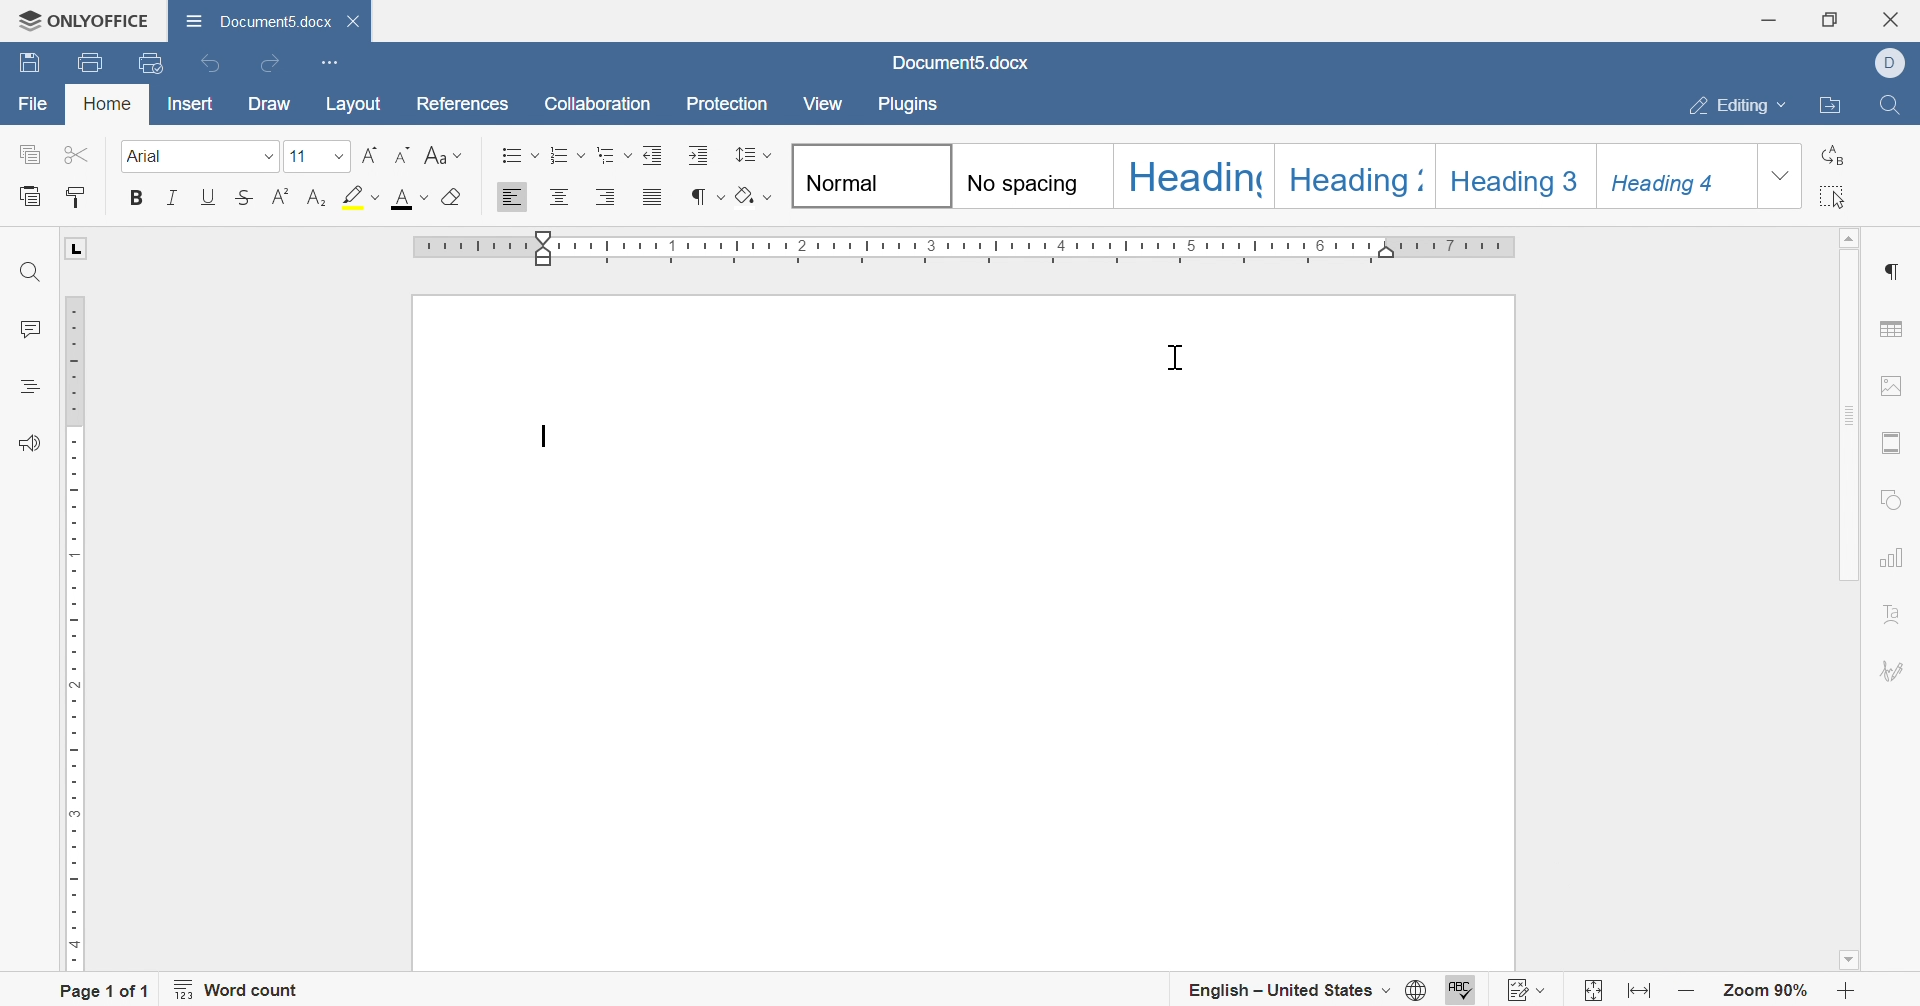  I want to click on numbering, so click(569, 157).